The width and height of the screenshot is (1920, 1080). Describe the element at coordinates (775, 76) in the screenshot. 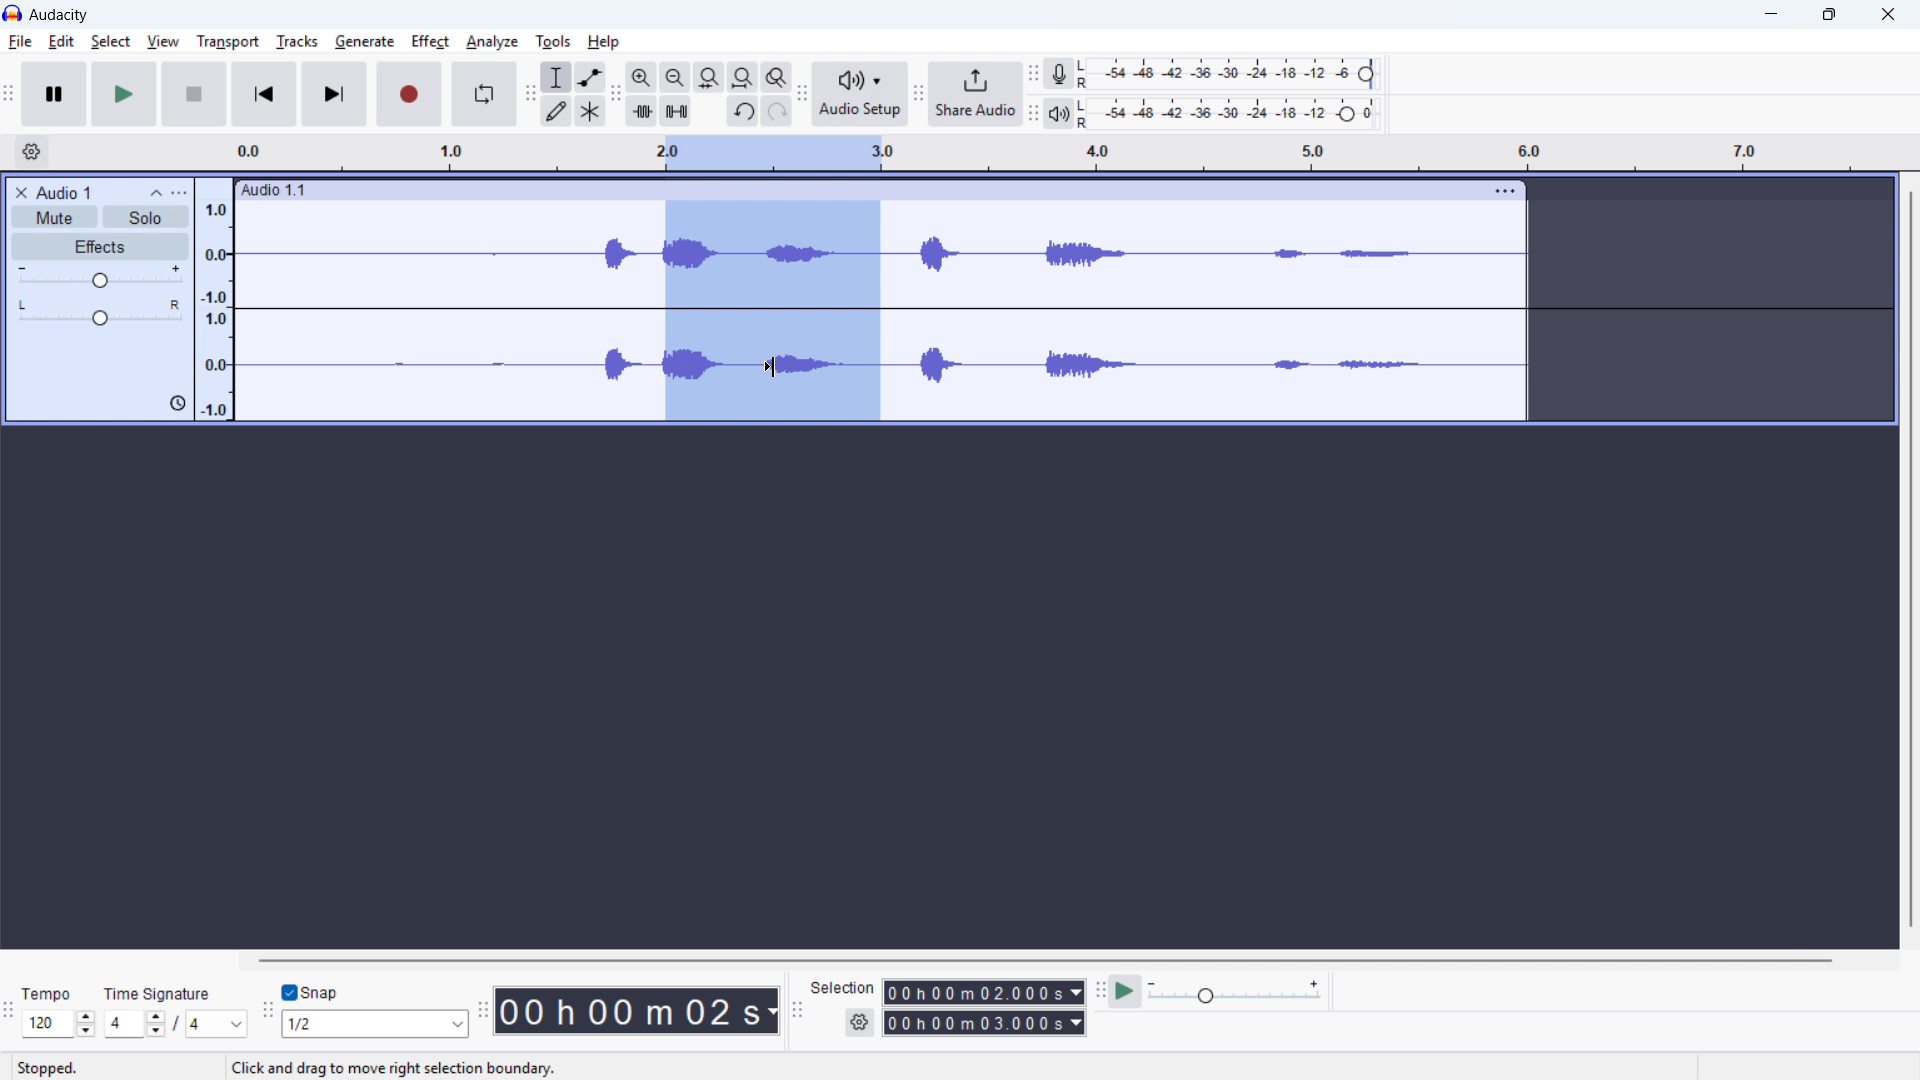

I see `Toggle zoom` at that location.